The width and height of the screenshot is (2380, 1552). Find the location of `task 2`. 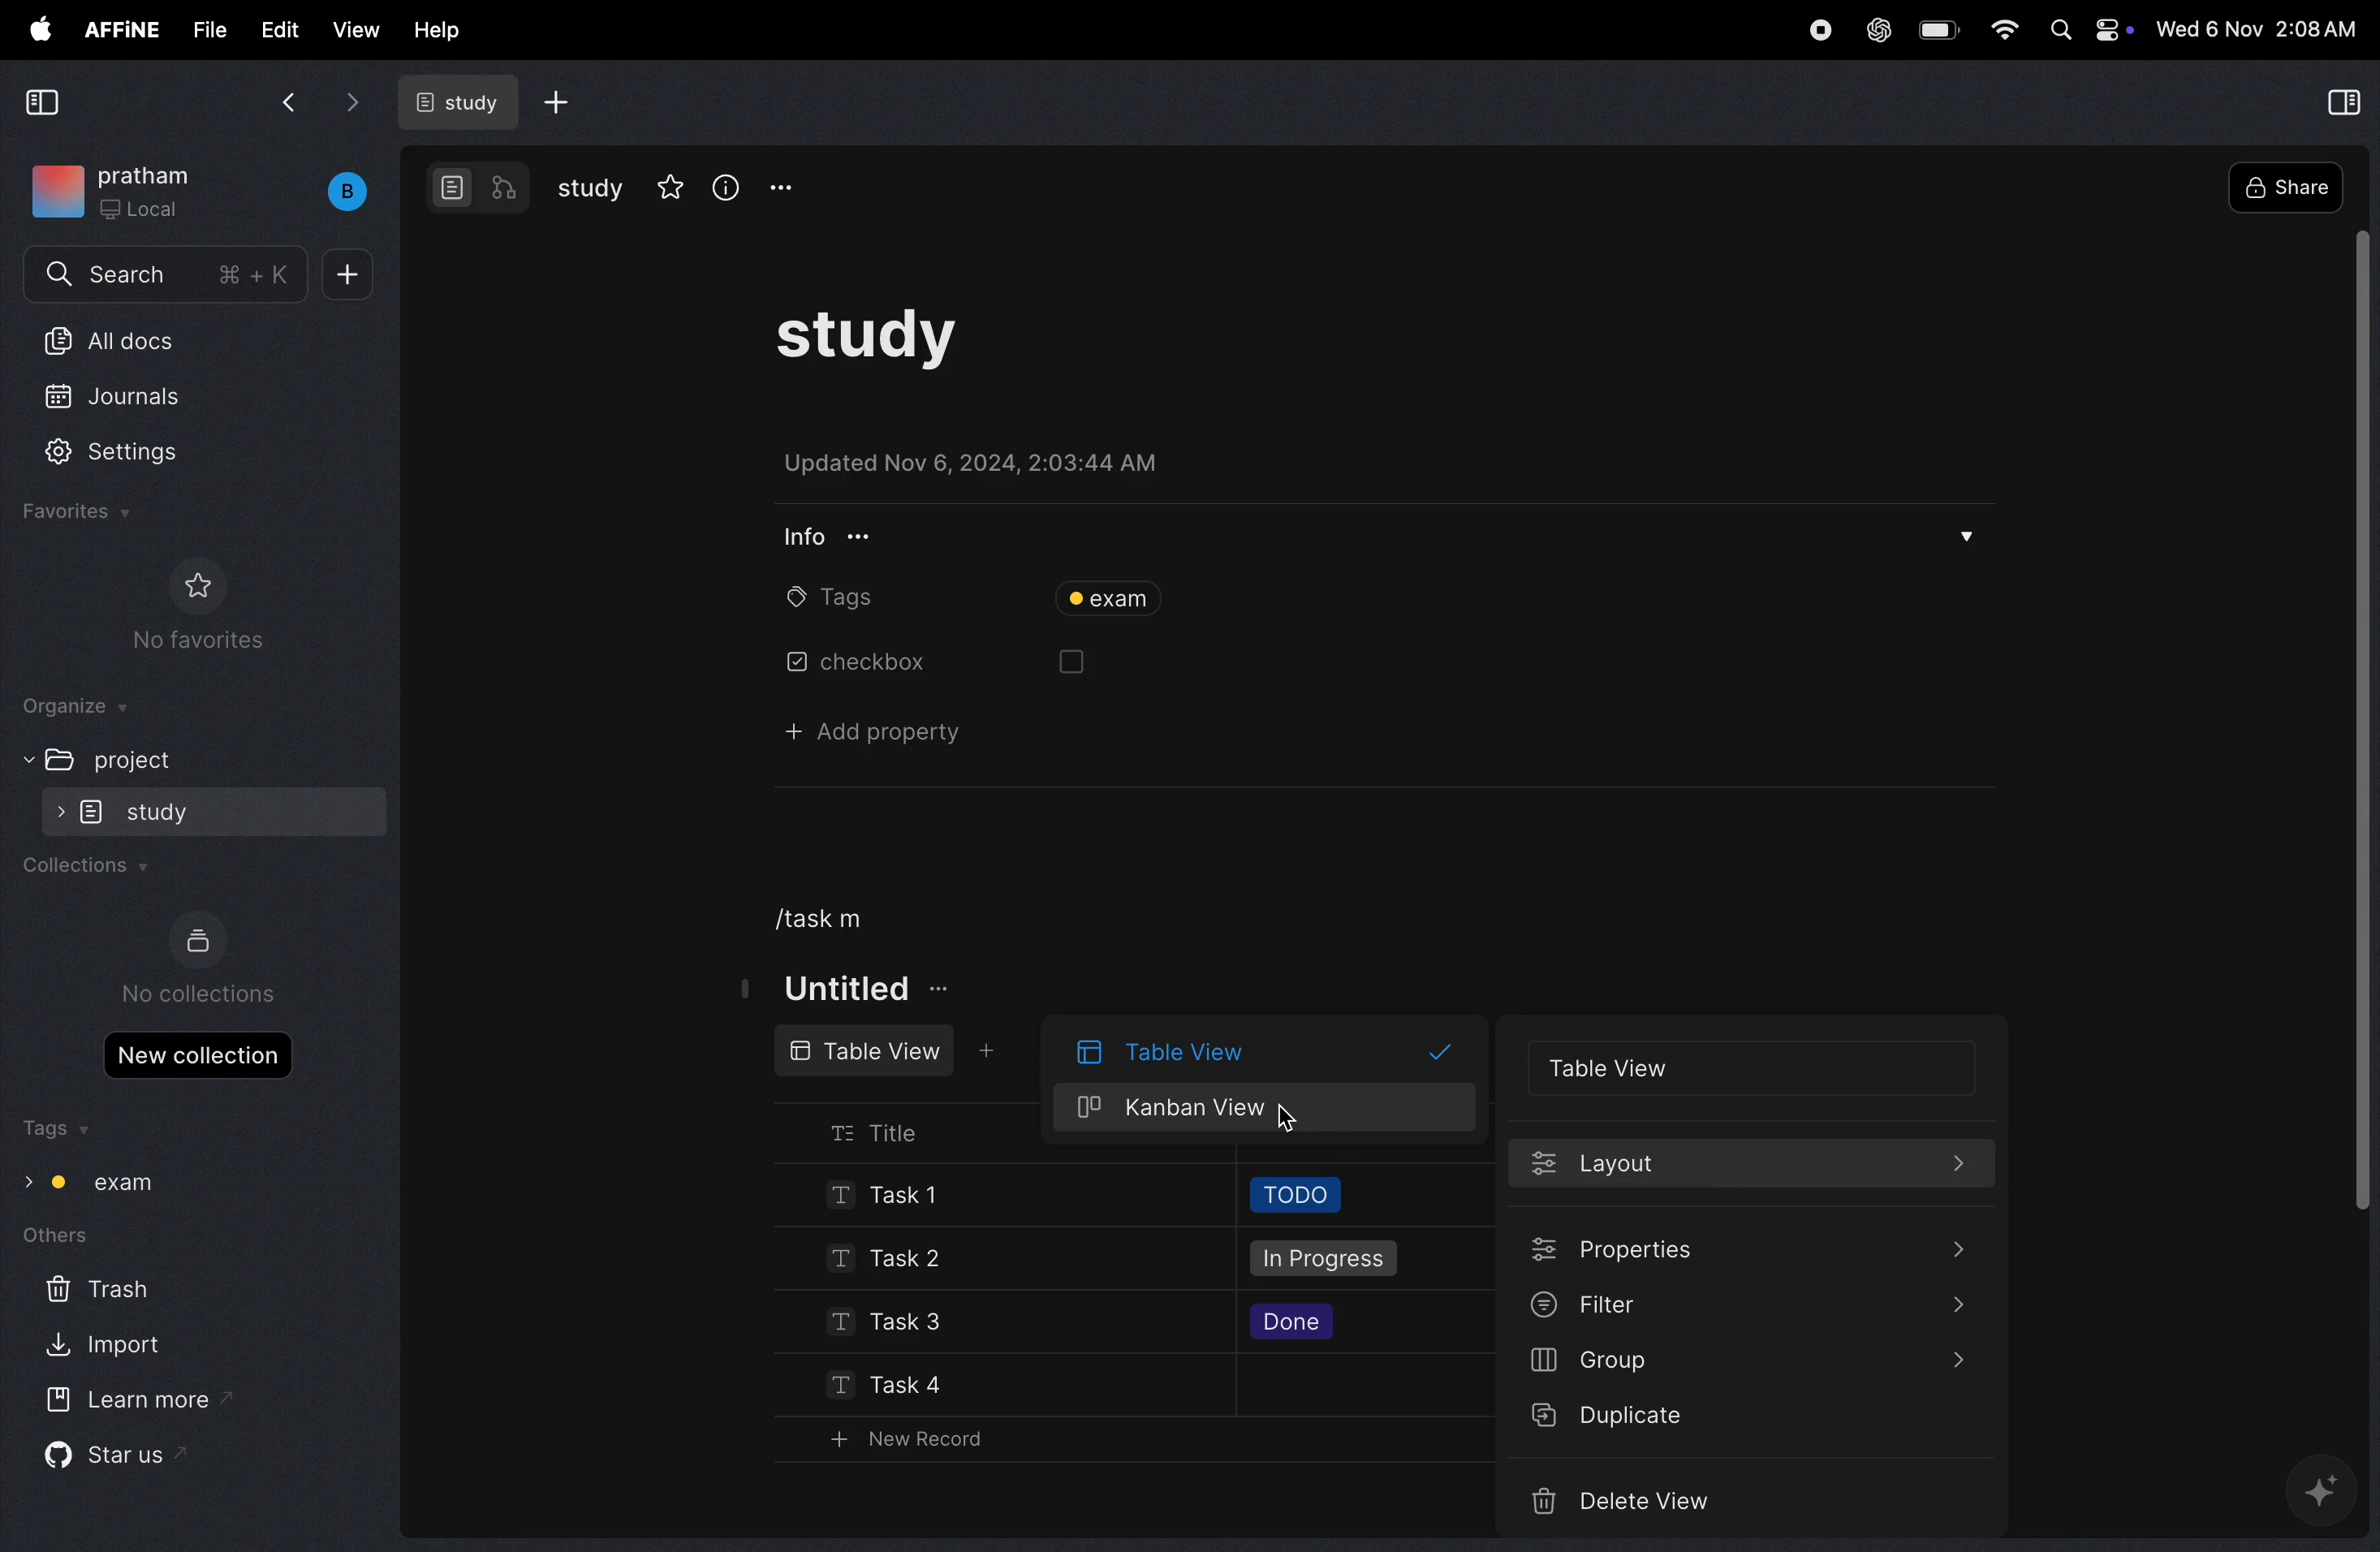

task 2 is located at coordinates (880, 1260).